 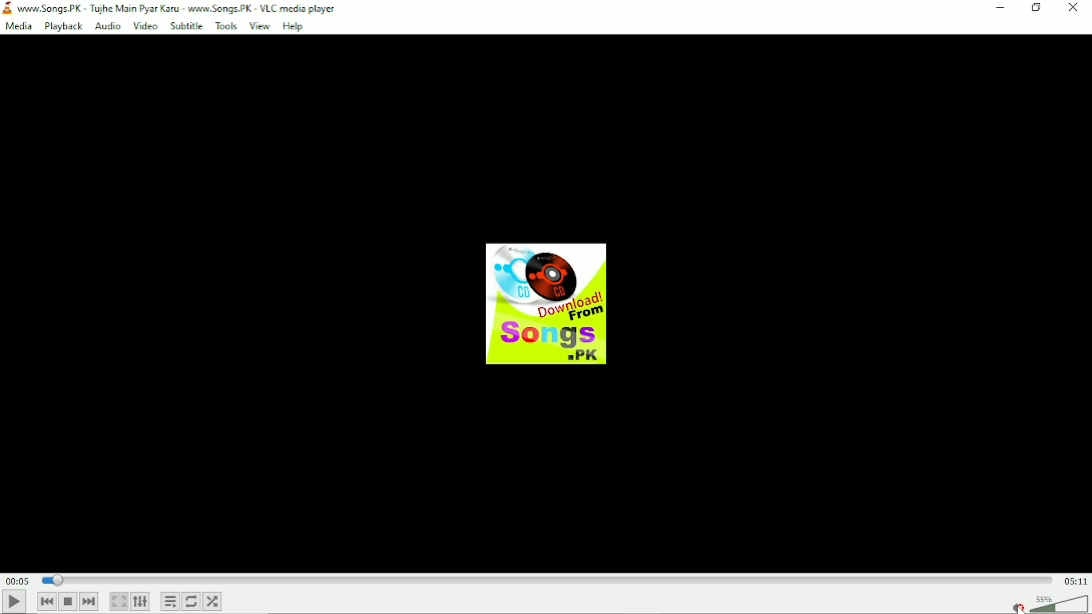 I want to click on restore down, so click(x=1038, y=9).